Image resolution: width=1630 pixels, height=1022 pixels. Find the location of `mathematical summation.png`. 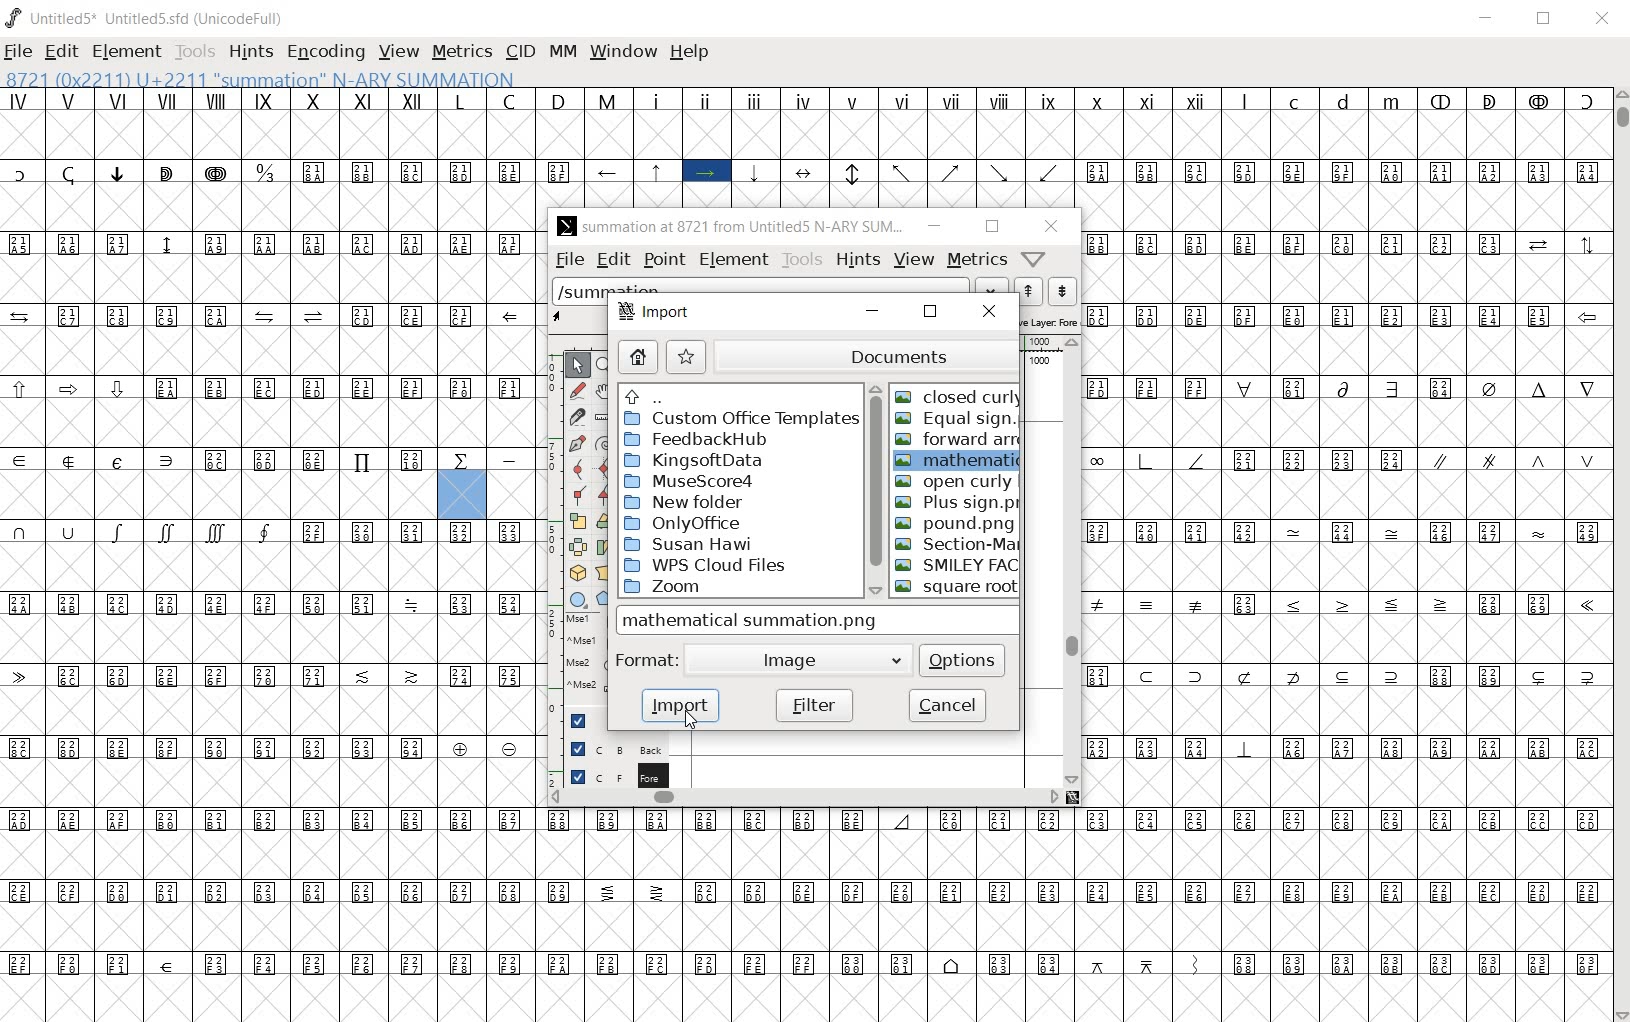

mathematical summation.png is located at coordinates (766, 618).